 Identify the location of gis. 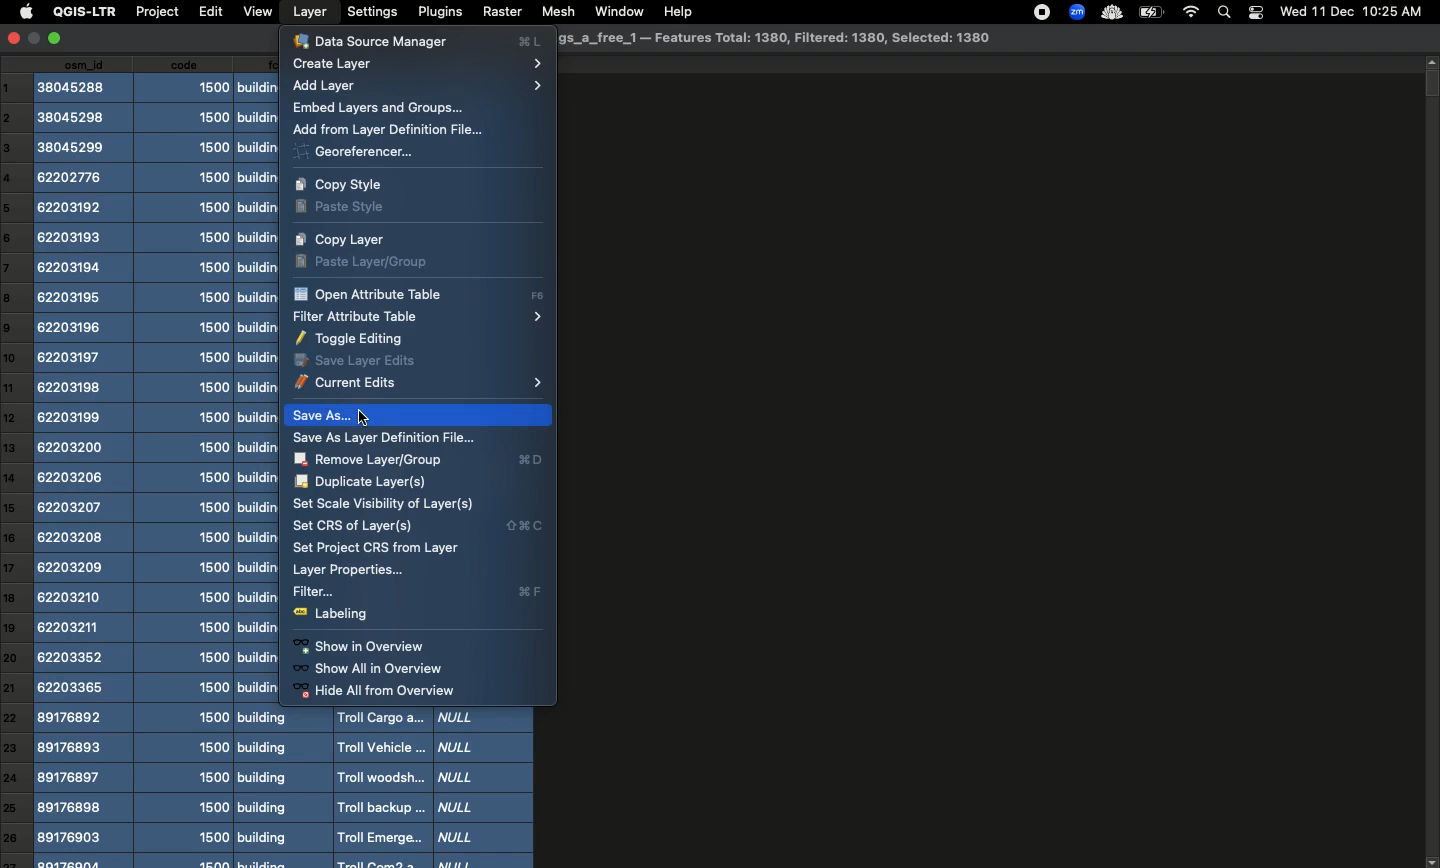
(774, 39).